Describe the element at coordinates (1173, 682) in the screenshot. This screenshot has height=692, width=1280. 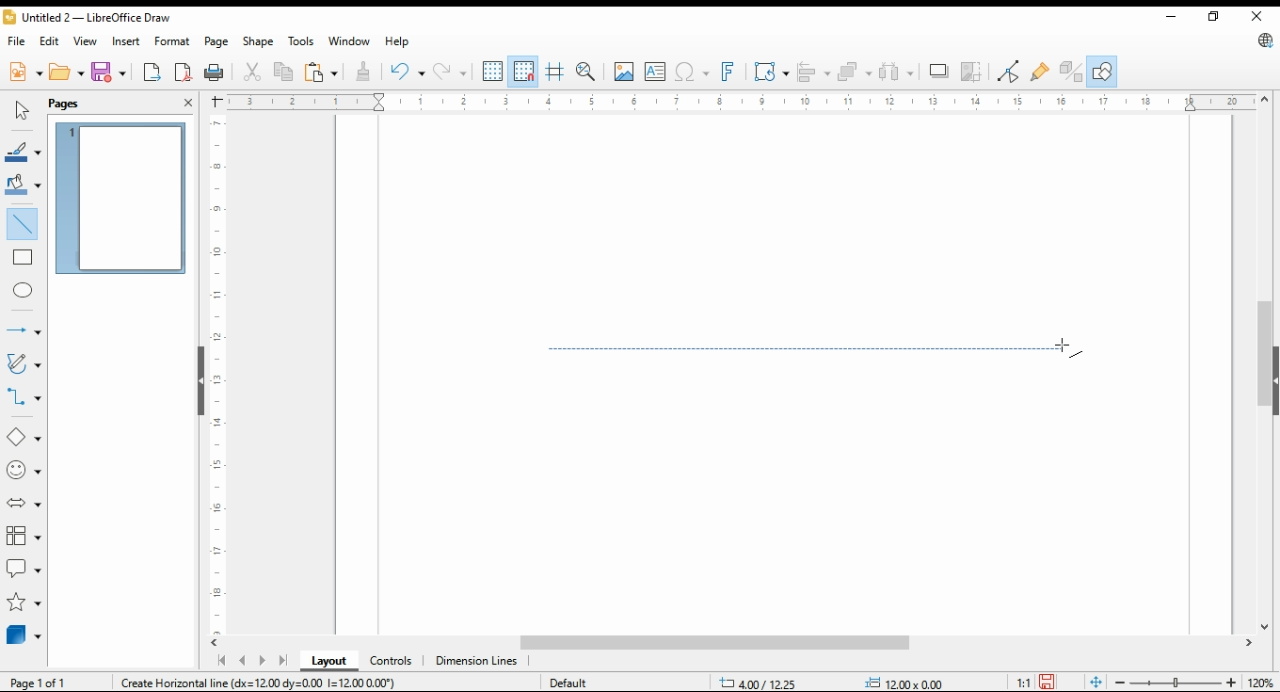
I see `zoom slider` at that location.